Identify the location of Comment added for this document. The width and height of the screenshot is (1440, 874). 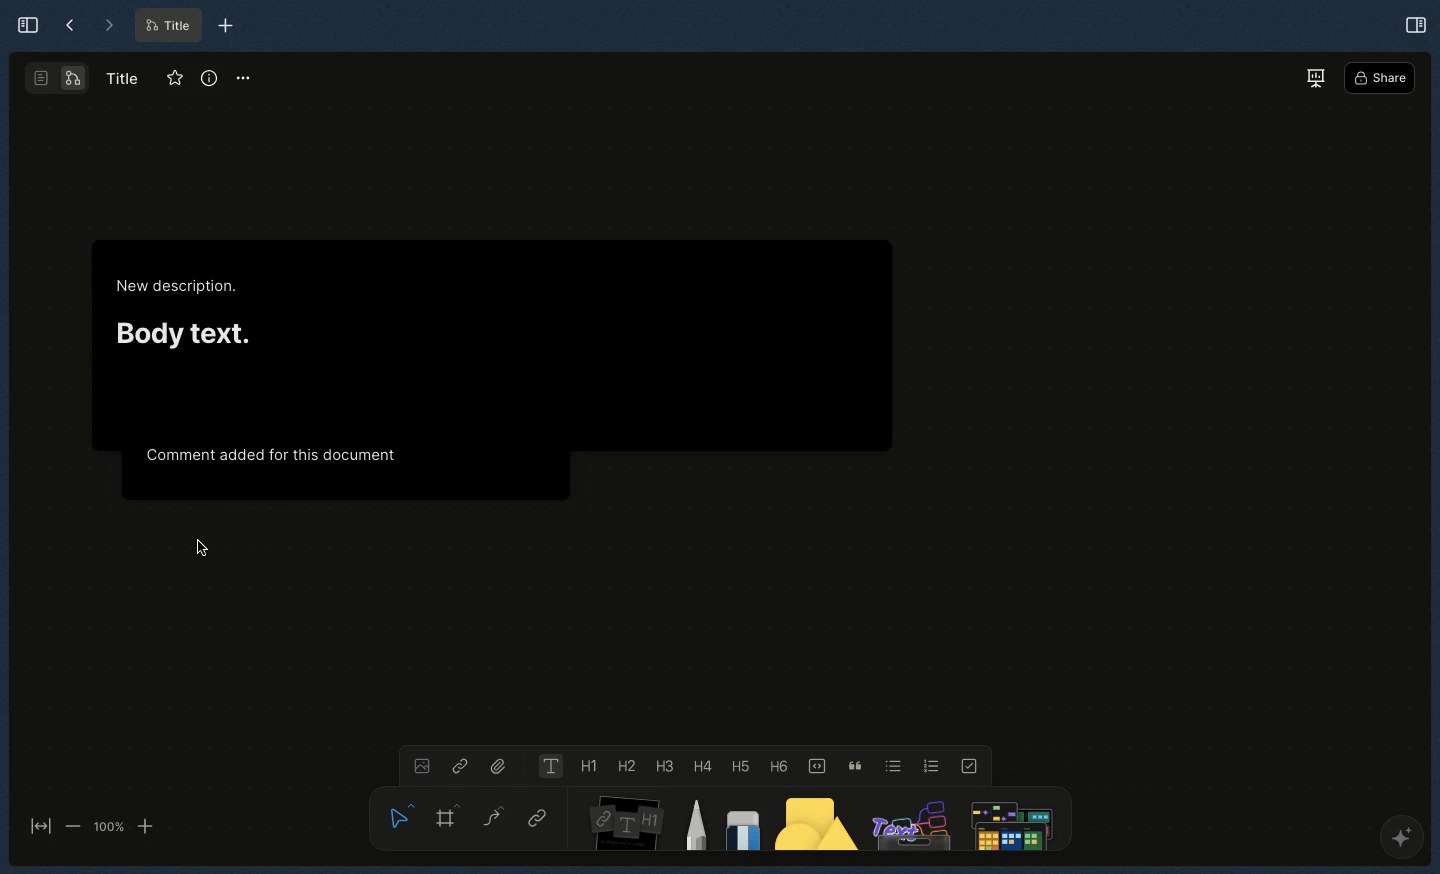
(271, 453).